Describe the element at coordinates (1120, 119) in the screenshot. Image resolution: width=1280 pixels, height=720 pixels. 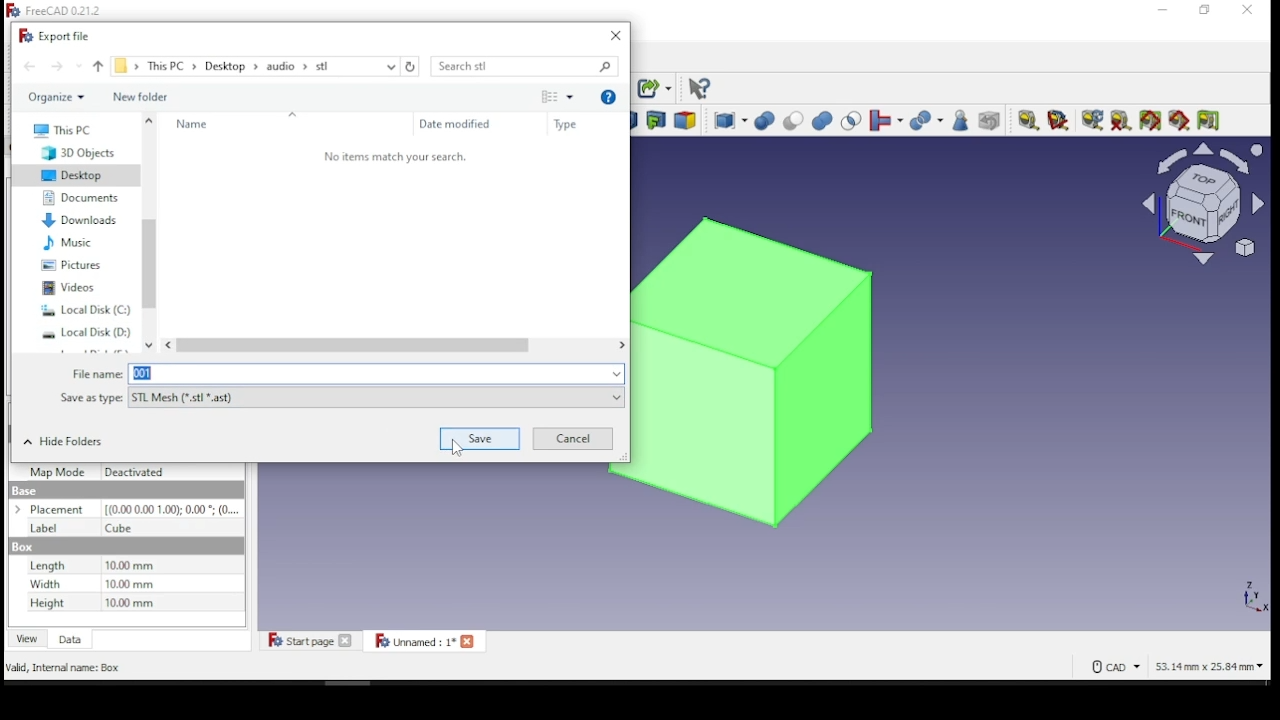
I see `clear all` at that location.